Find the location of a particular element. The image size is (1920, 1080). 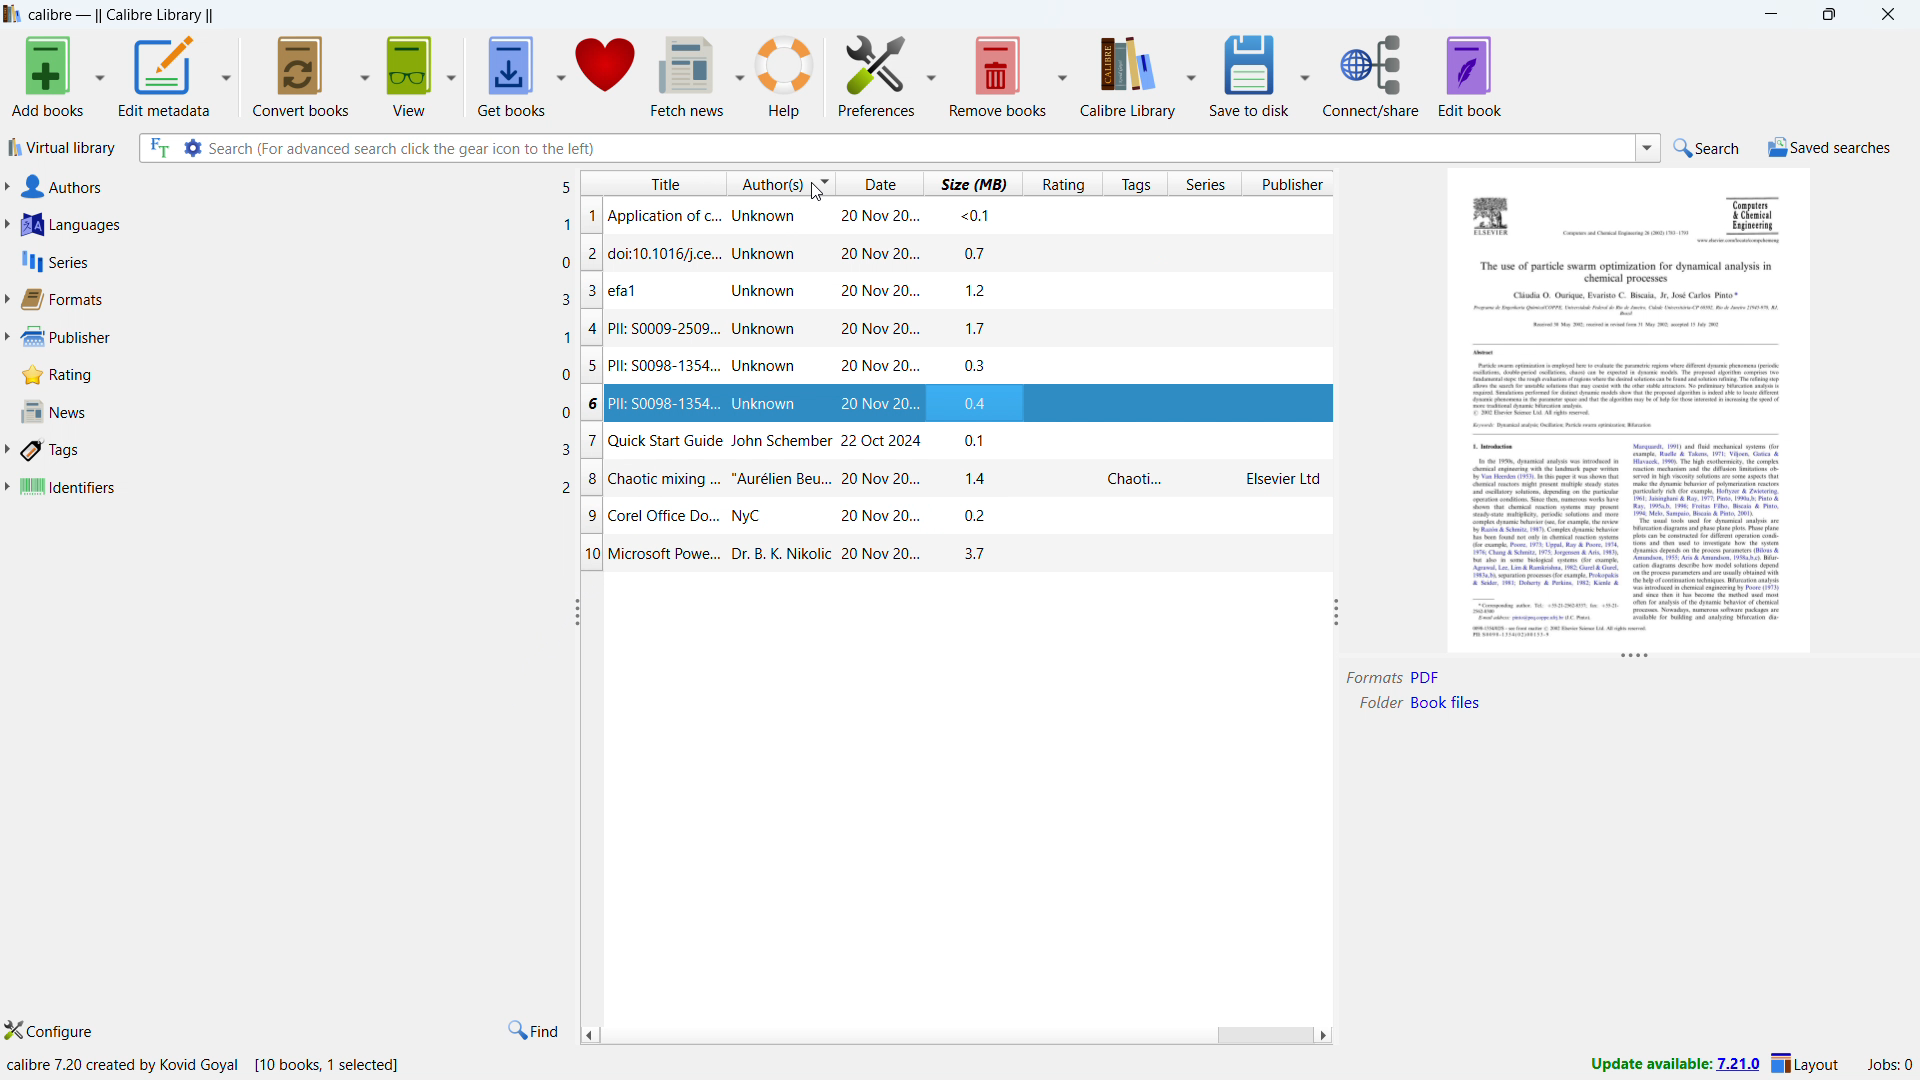

 is located at coordinates (1755, 212).